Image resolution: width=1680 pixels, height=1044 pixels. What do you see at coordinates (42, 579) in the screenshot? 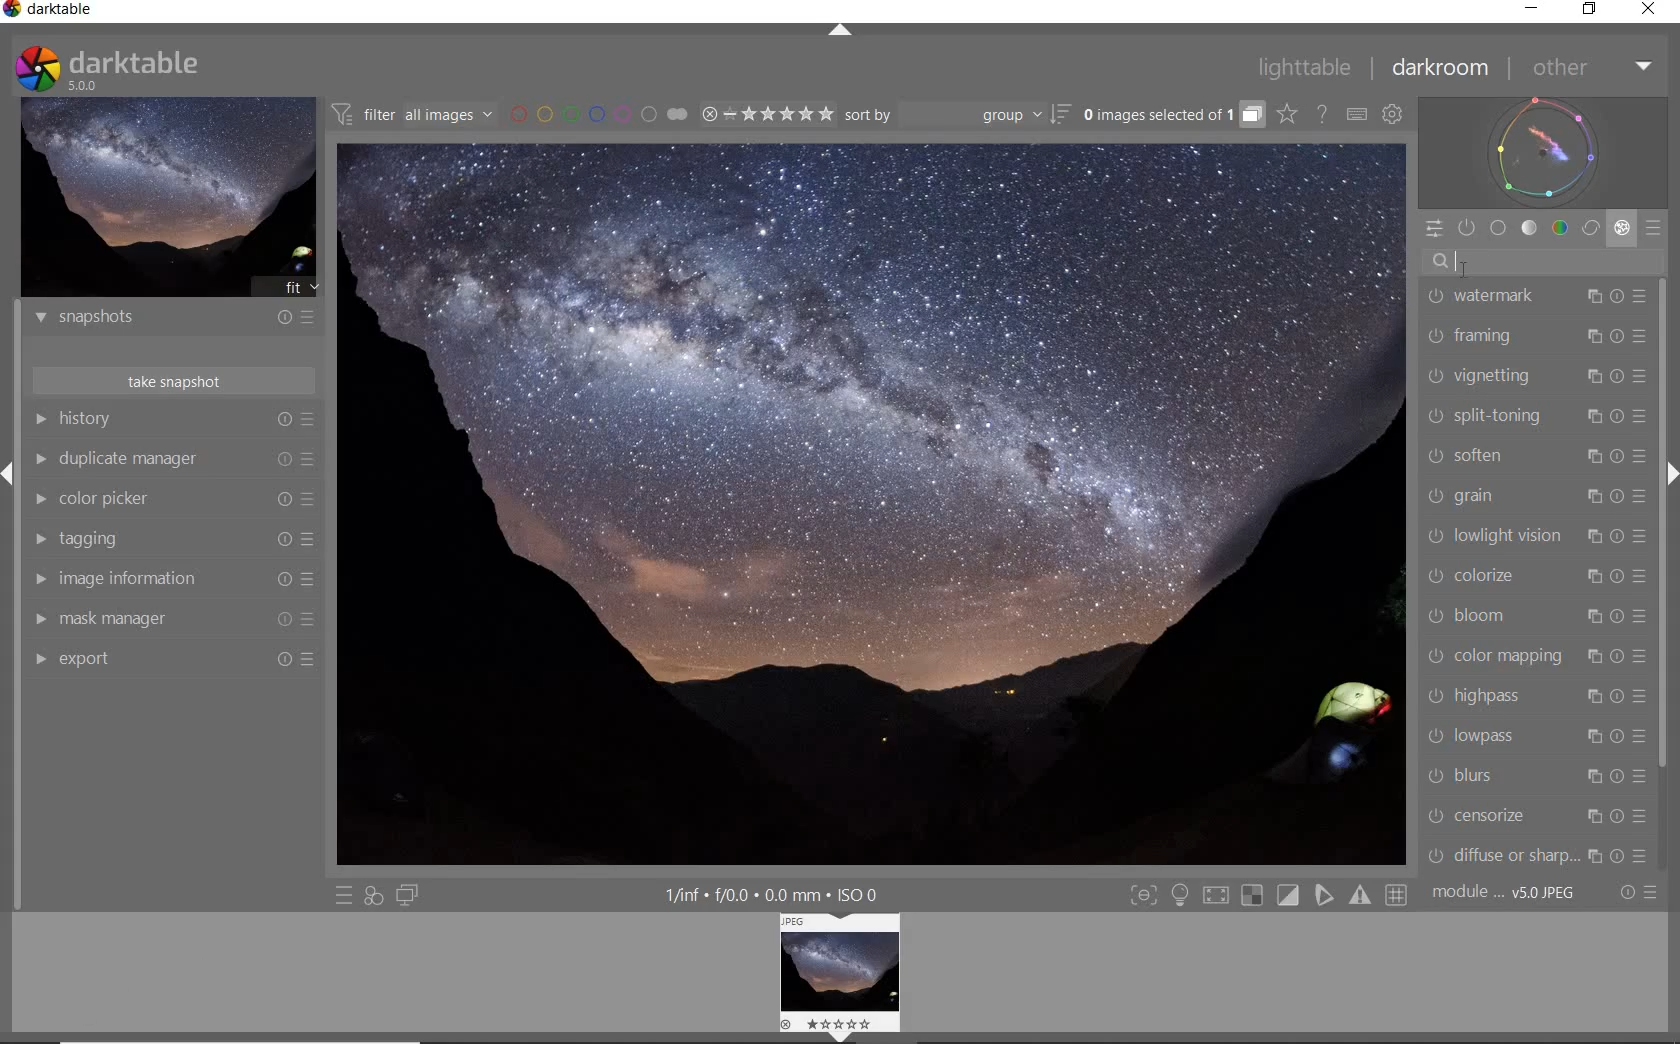
I see `IMAGE INFORMATION` at bounding box center [42, 579].